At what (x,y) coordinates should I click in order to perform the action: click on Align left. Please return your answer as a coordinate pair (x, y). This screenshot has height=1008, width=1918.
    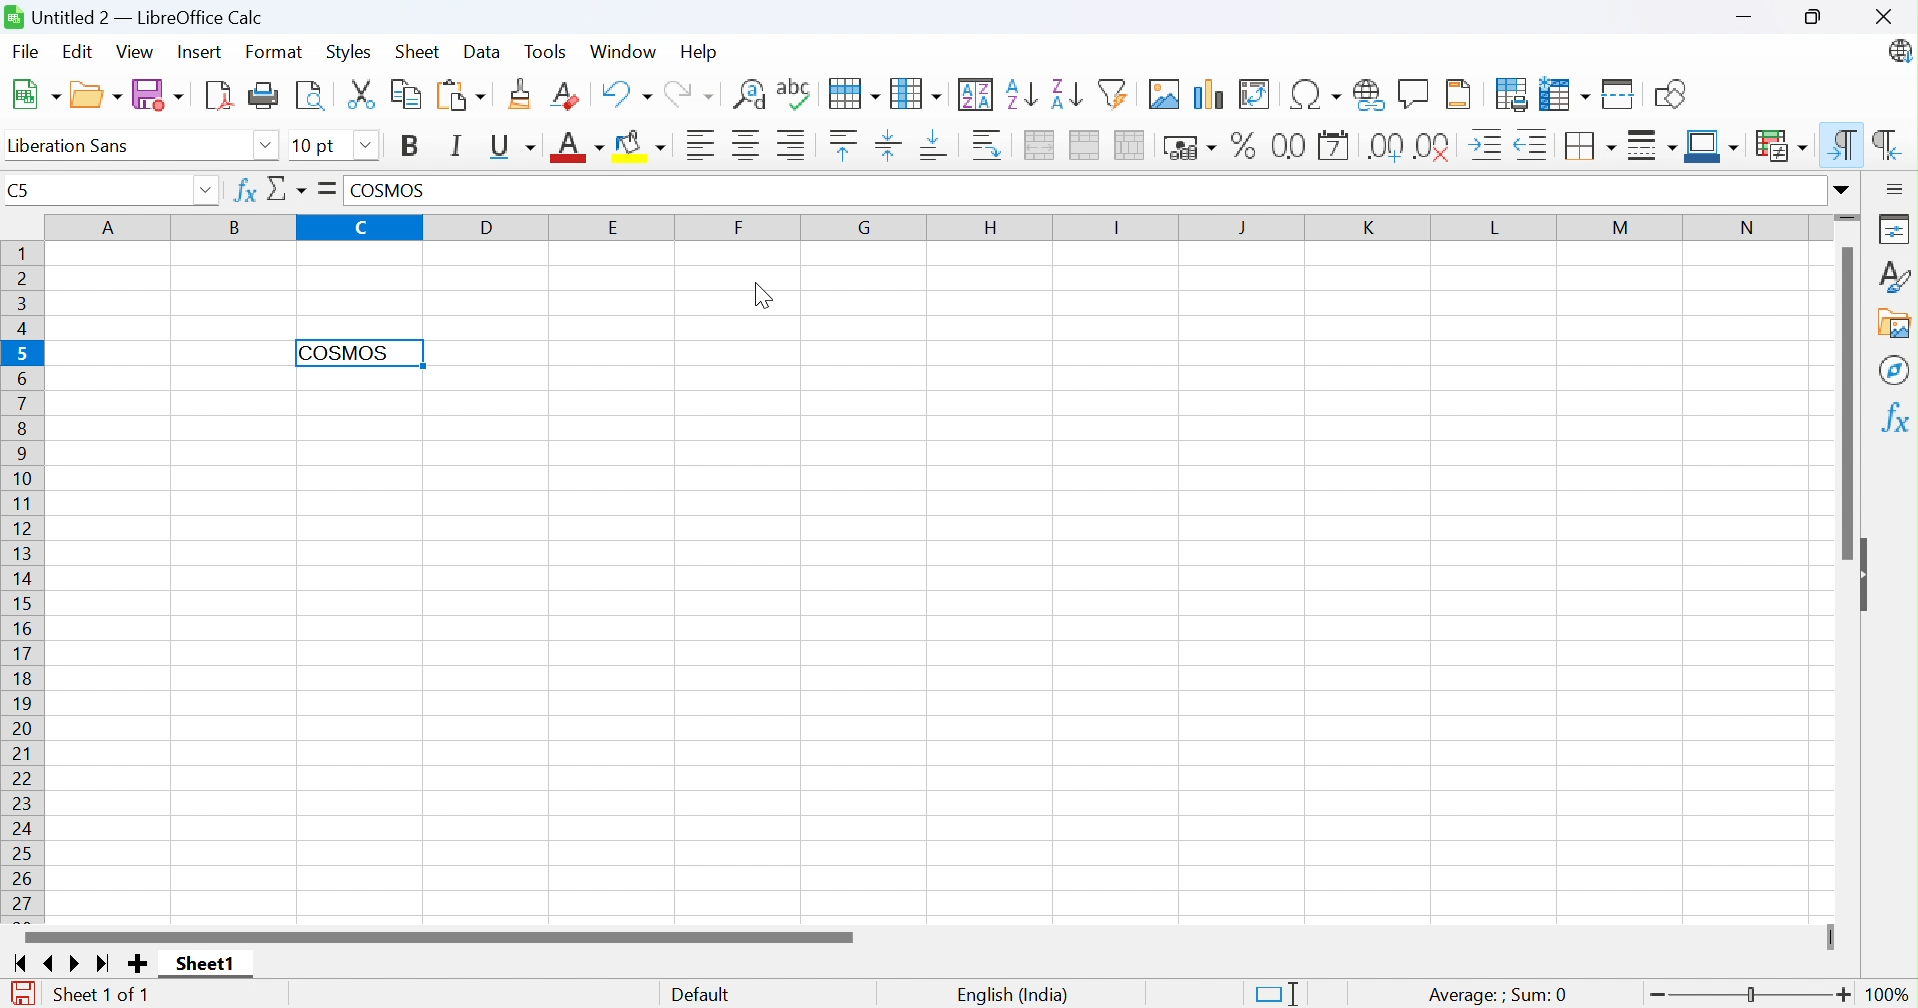
    Looking at the image, I should click on (701, 145).